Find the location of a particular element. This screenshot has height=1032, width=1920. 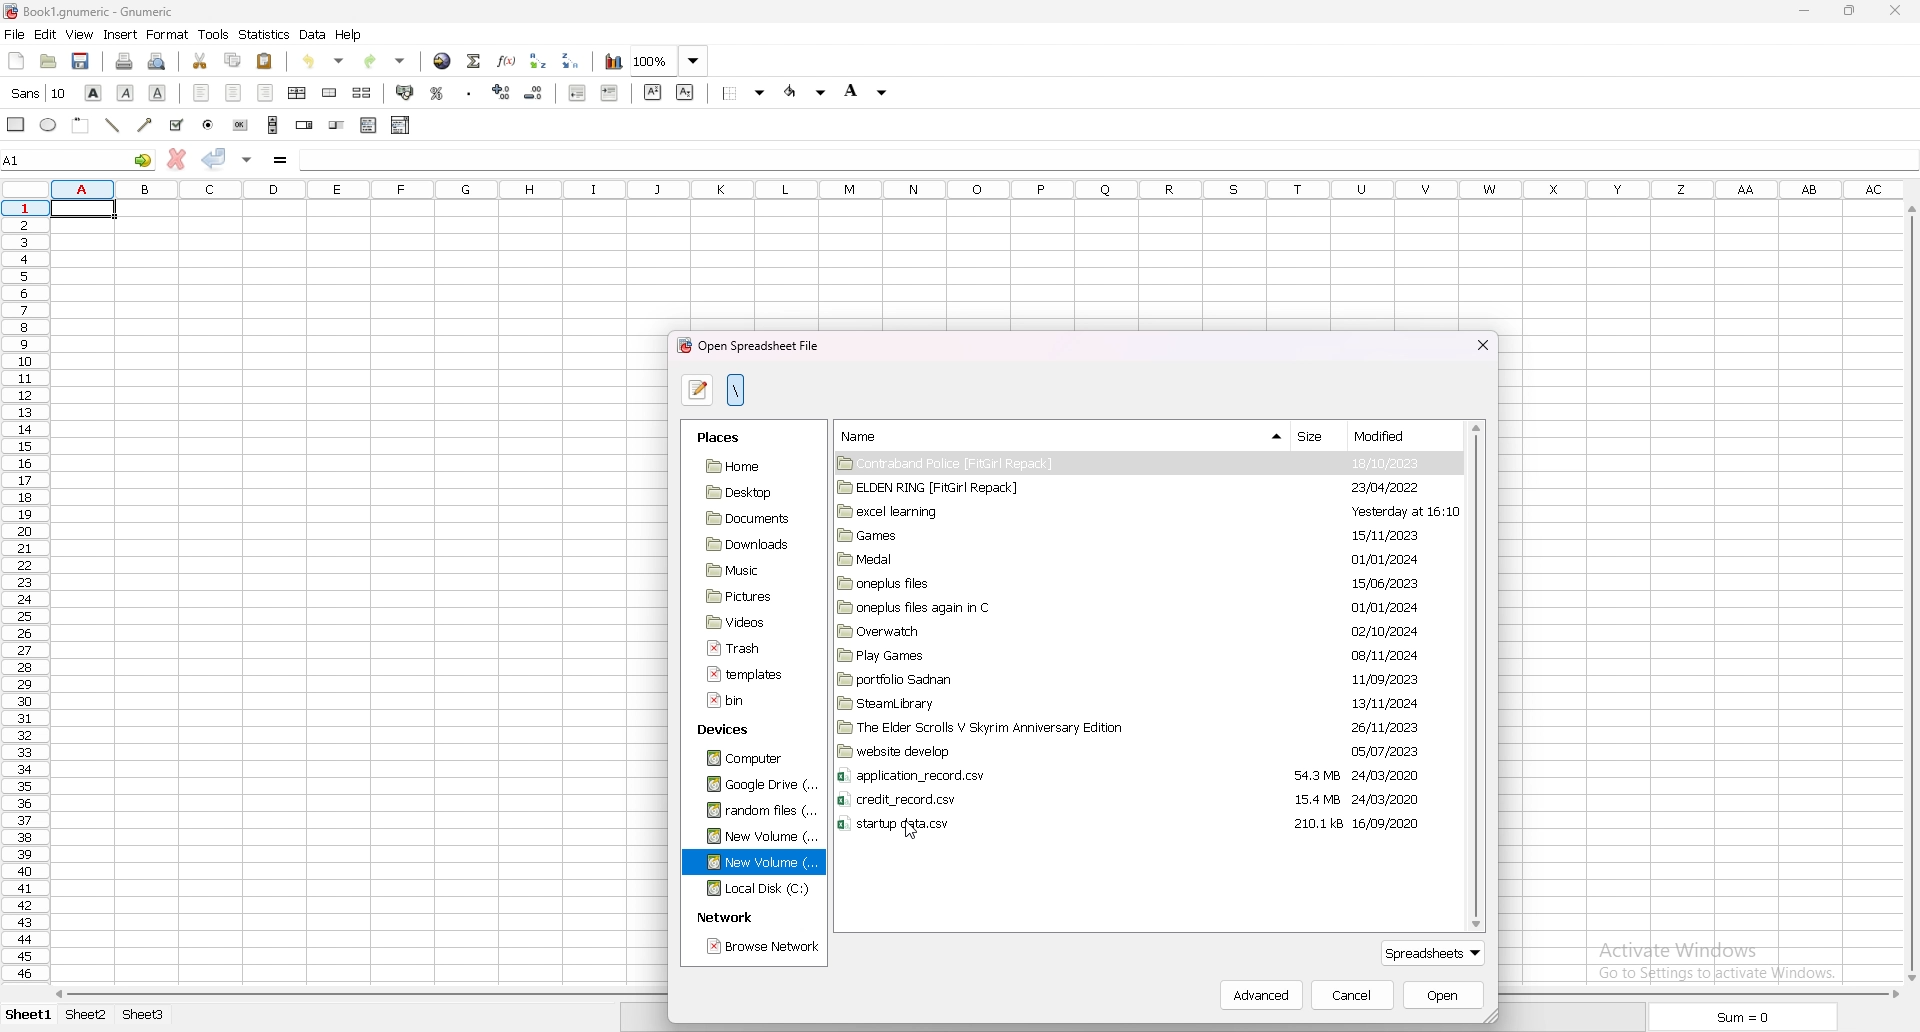

spin button is located at coordinates (306, 125).